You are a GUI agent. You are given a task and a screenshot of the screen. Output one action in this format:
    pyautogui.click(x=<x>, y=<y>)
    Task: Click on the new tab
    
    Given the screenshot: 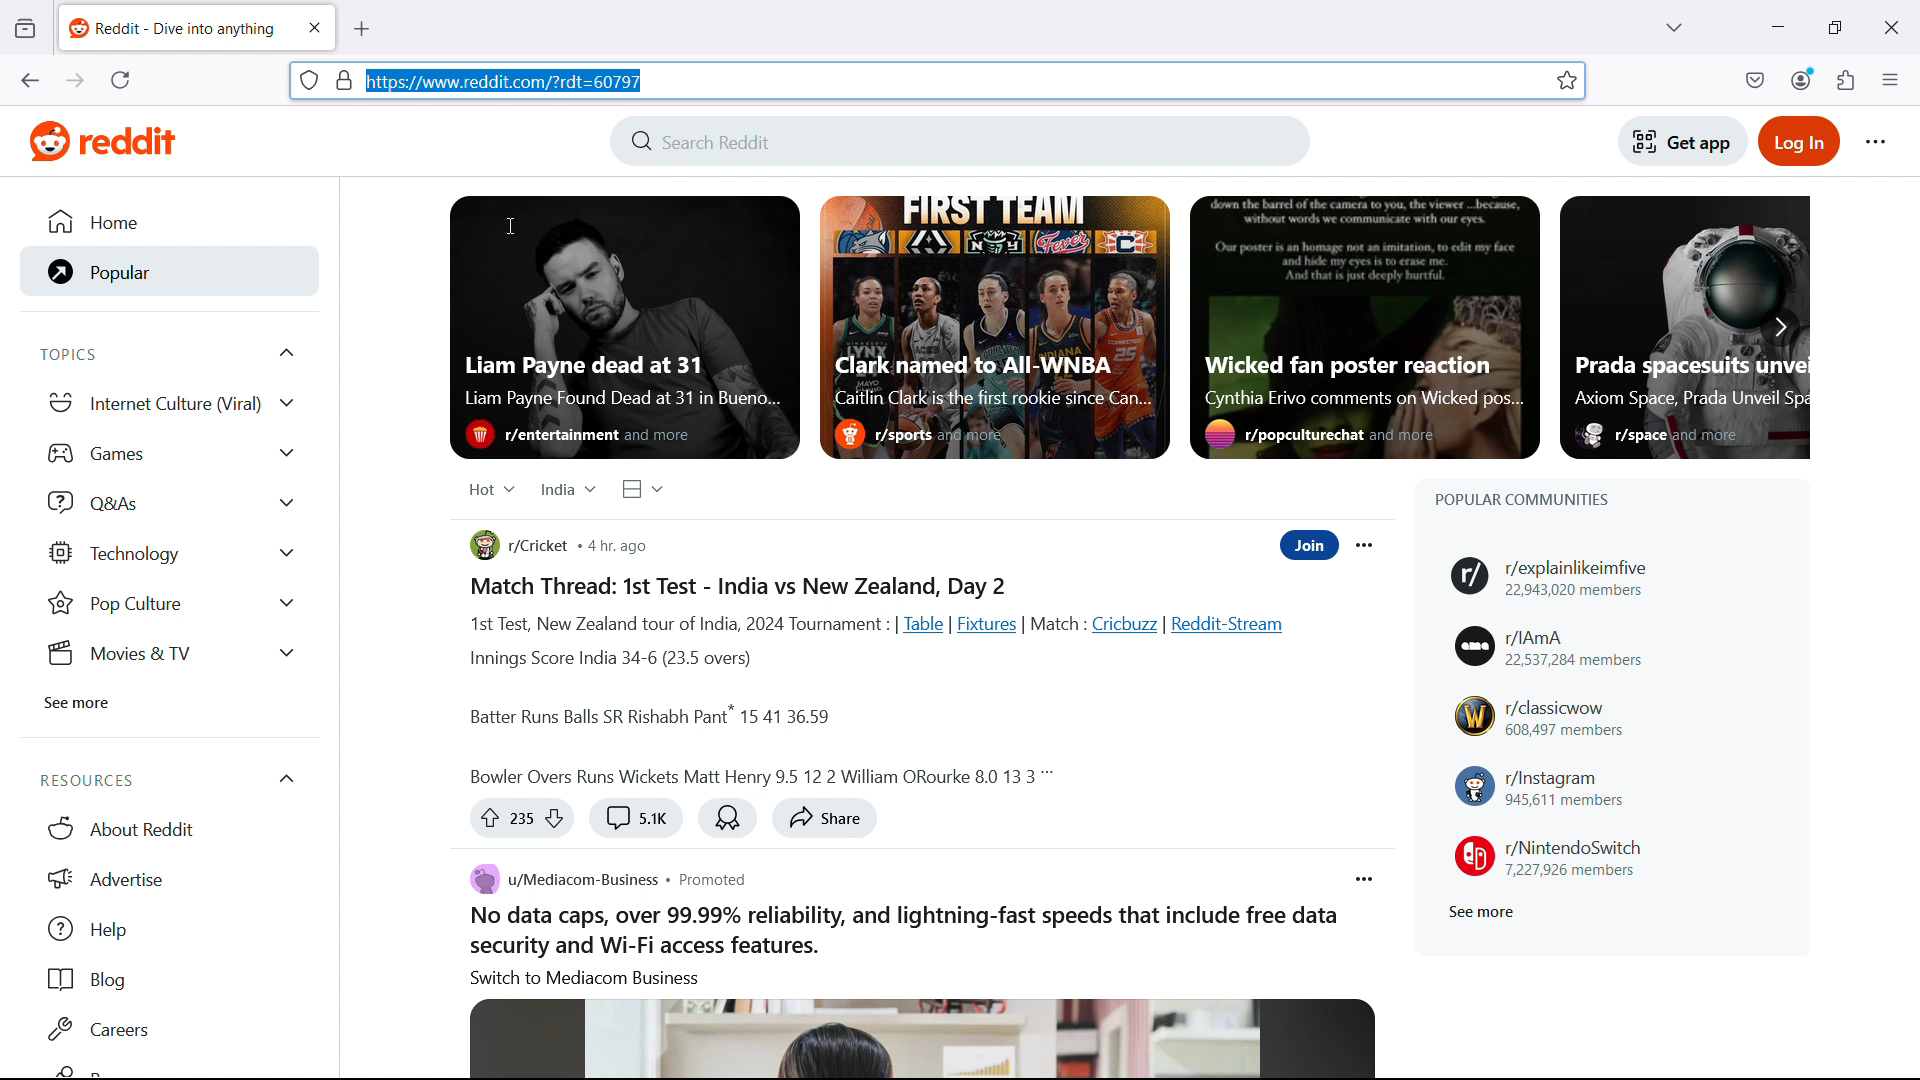 What is the action you would take?
    pyautogui.click(x=363, y=29)
    